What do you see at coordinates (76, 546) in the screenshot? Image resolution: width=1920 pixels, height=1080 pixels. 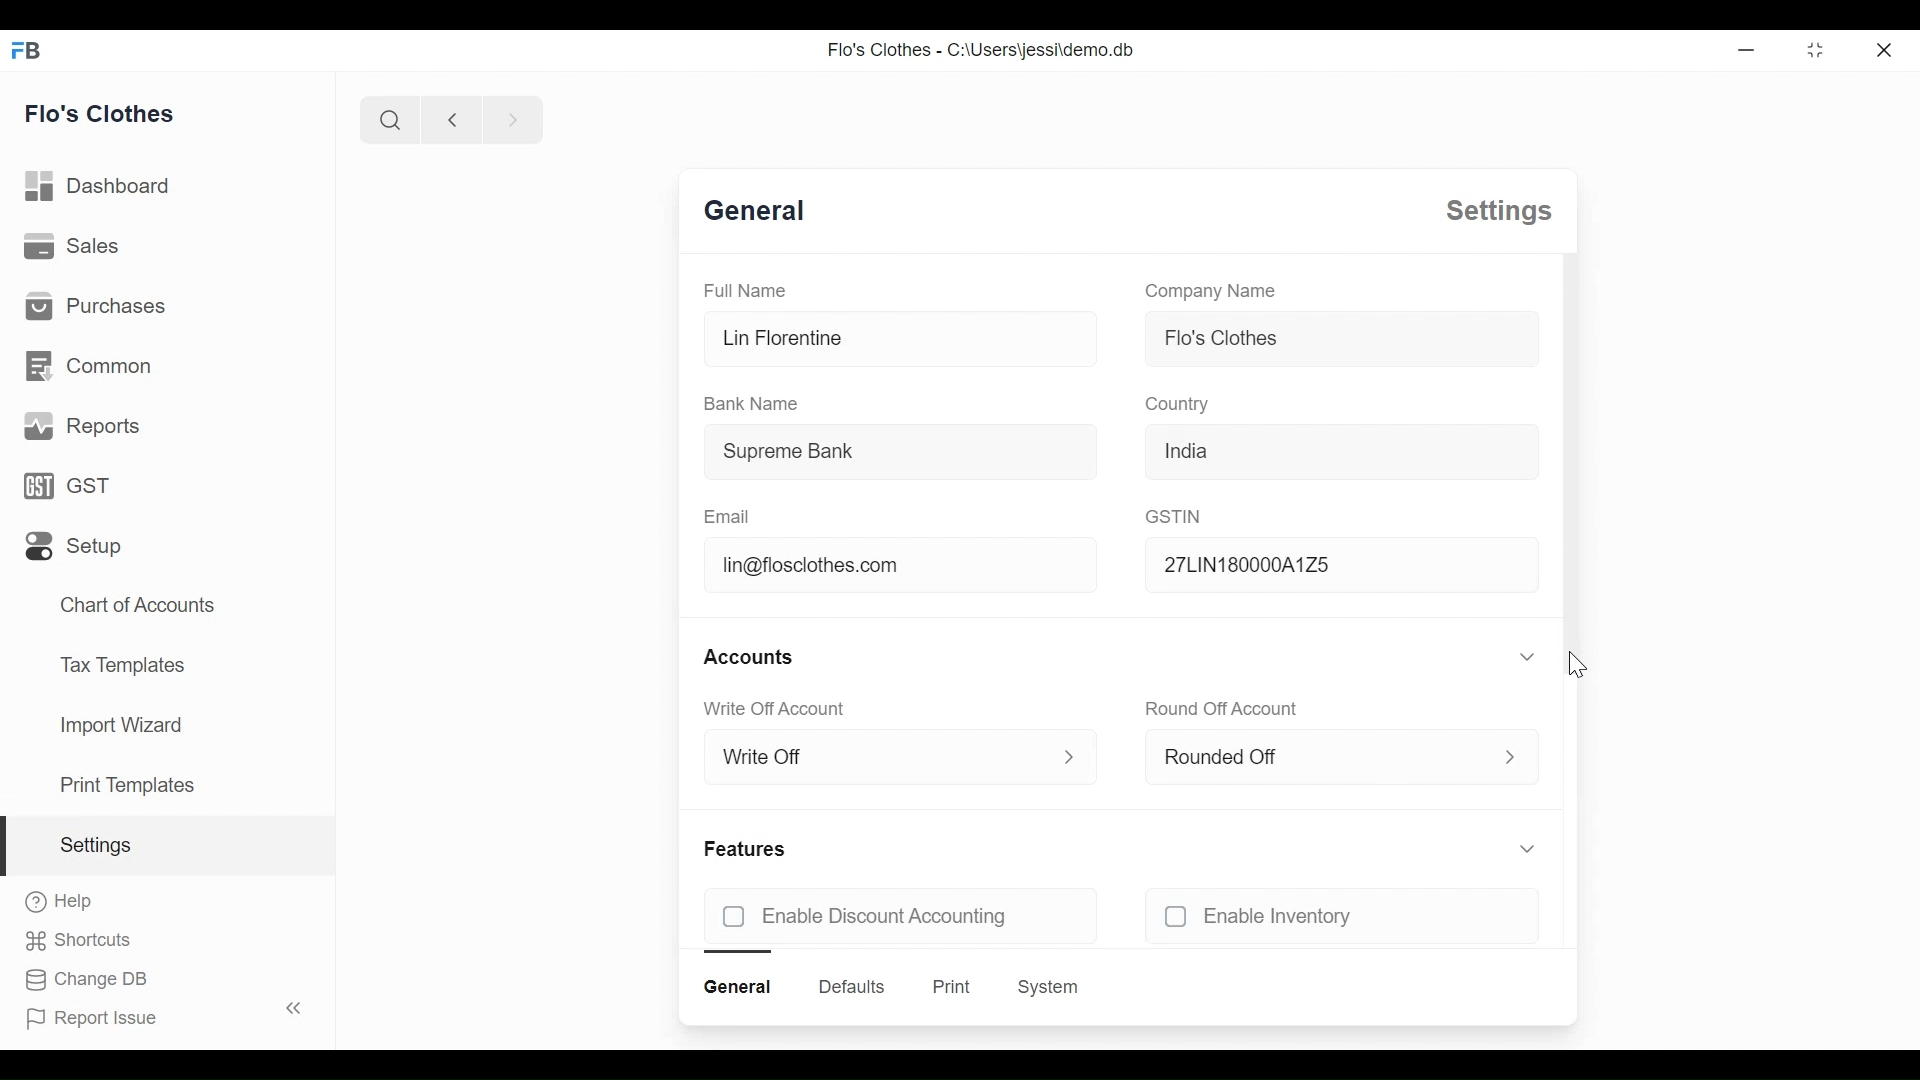 I see `Setup` at bounding box center [76, 546].